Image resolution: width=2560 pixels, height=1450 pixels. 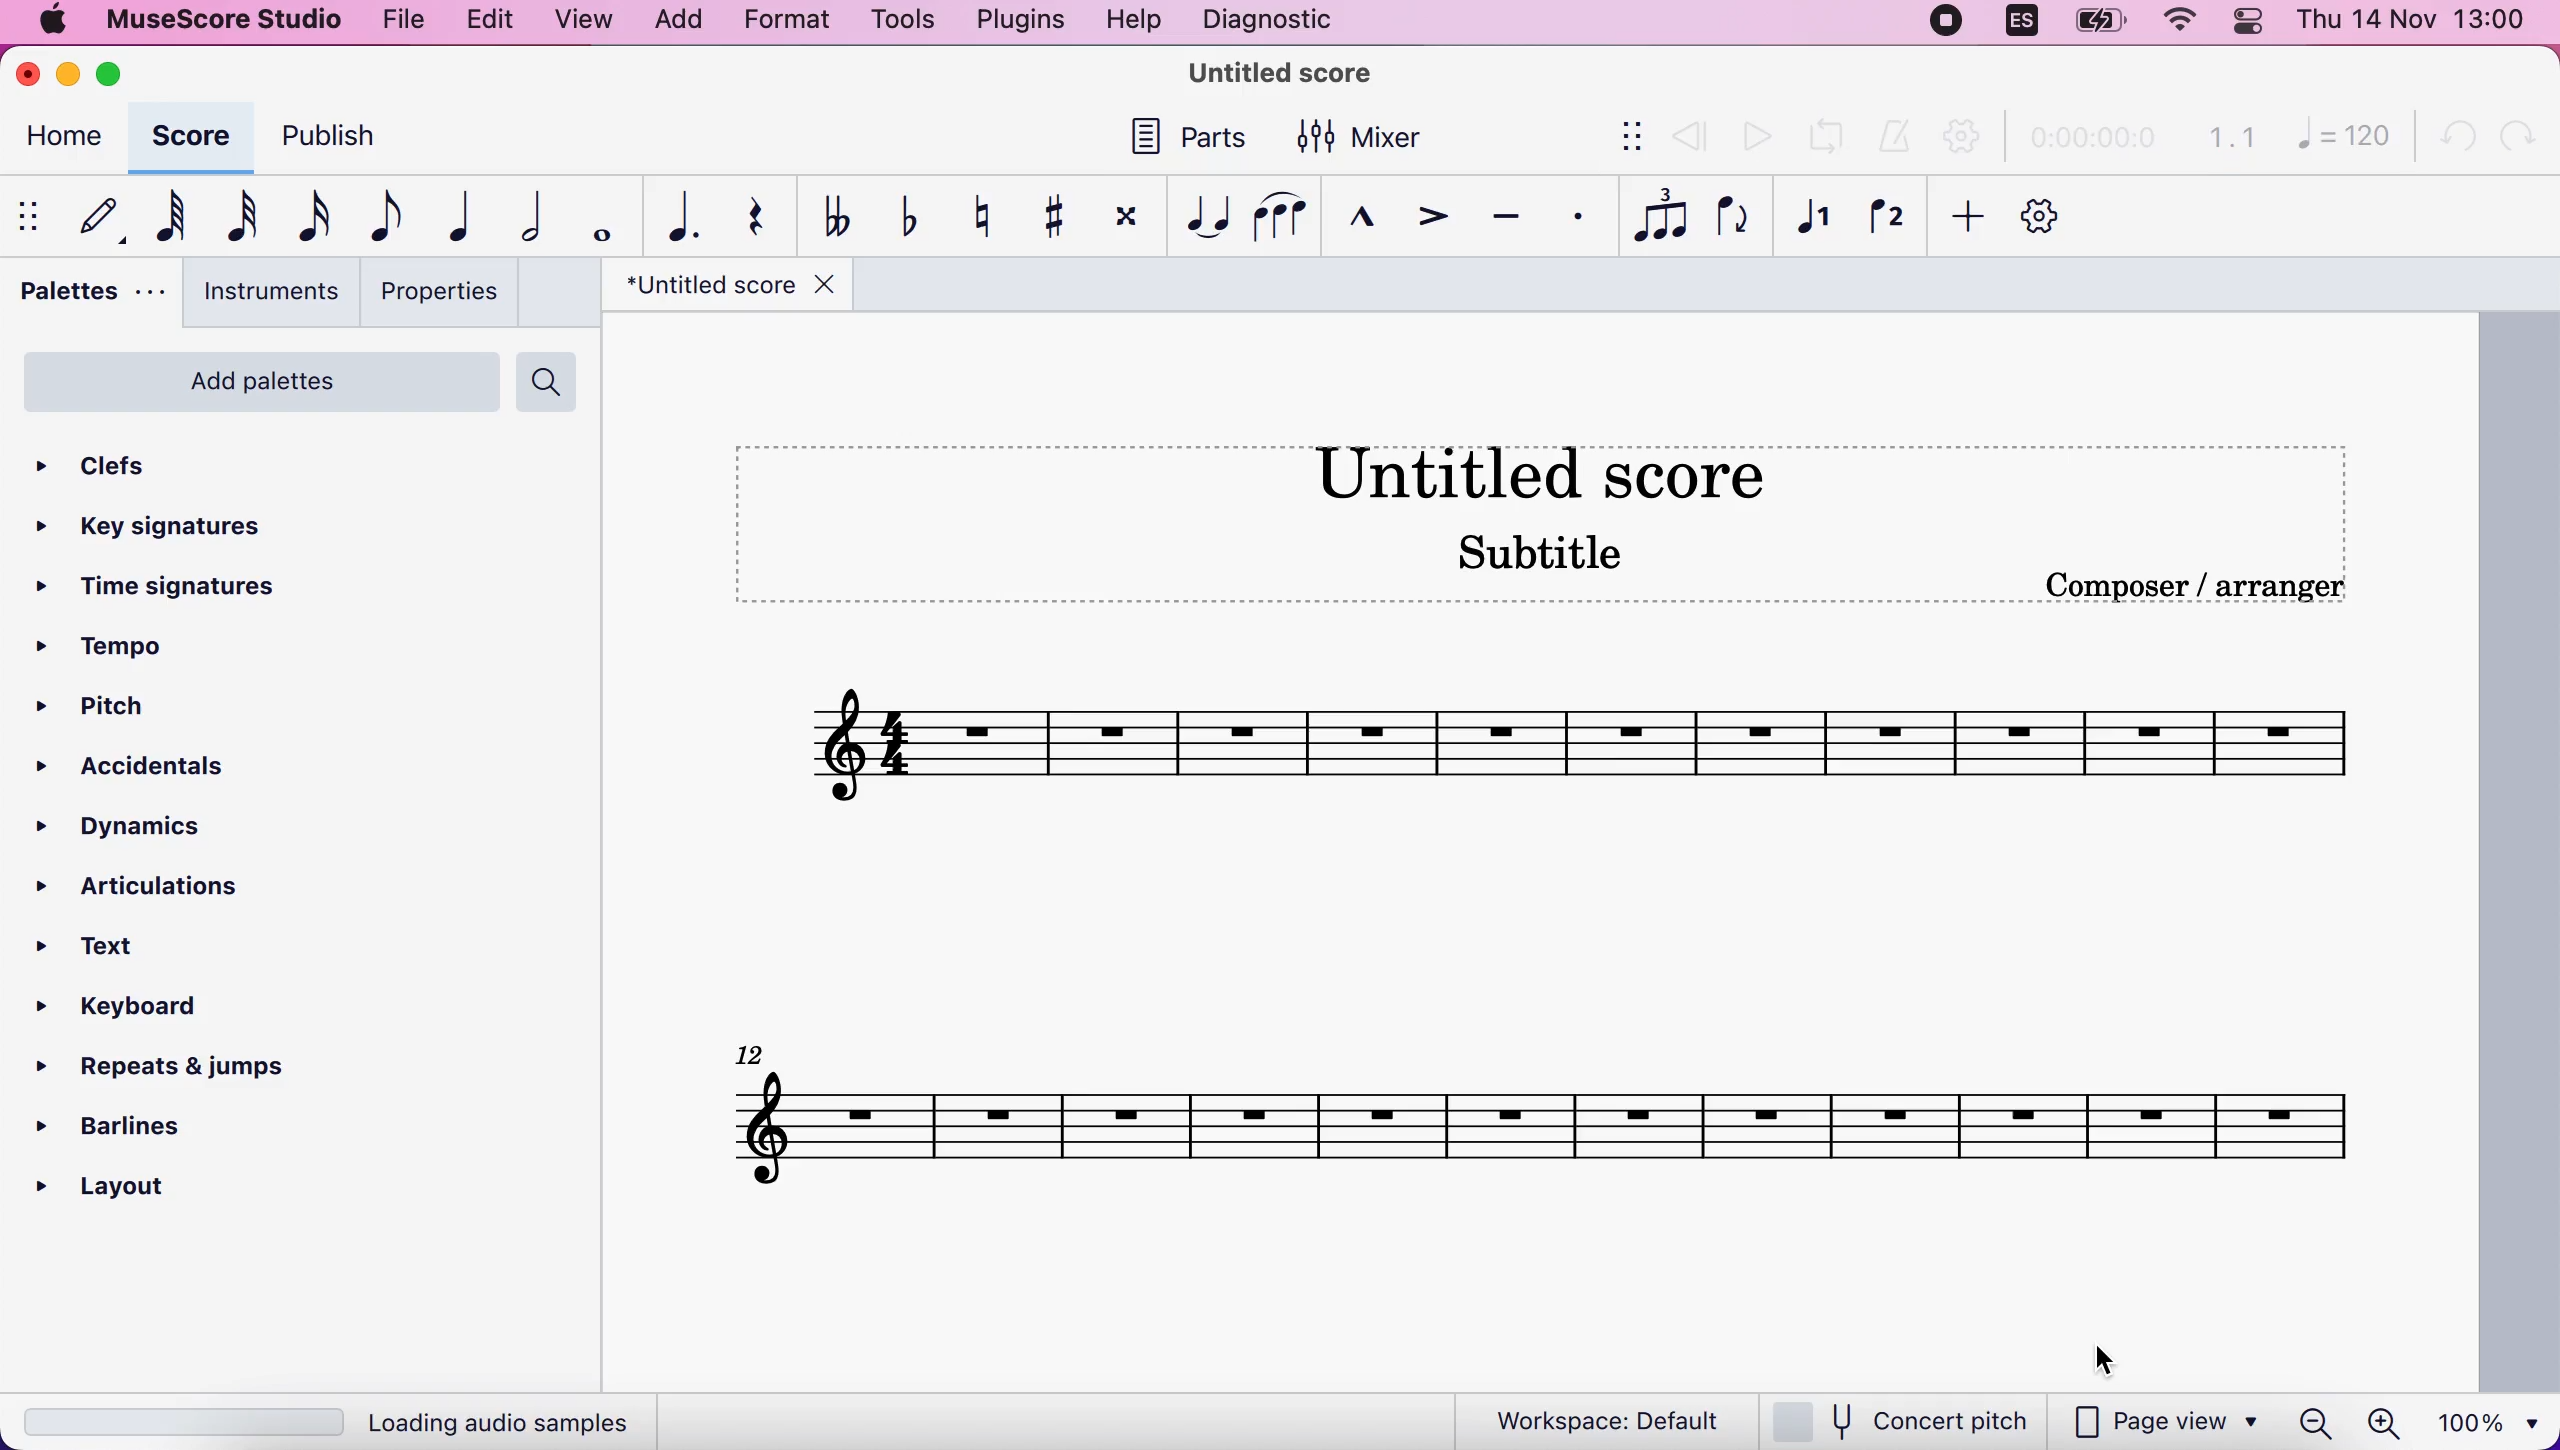 What do you see at coordinates (1016, 23) in the screenshot?
I see `plugins` at bounding box center [1016, 23].